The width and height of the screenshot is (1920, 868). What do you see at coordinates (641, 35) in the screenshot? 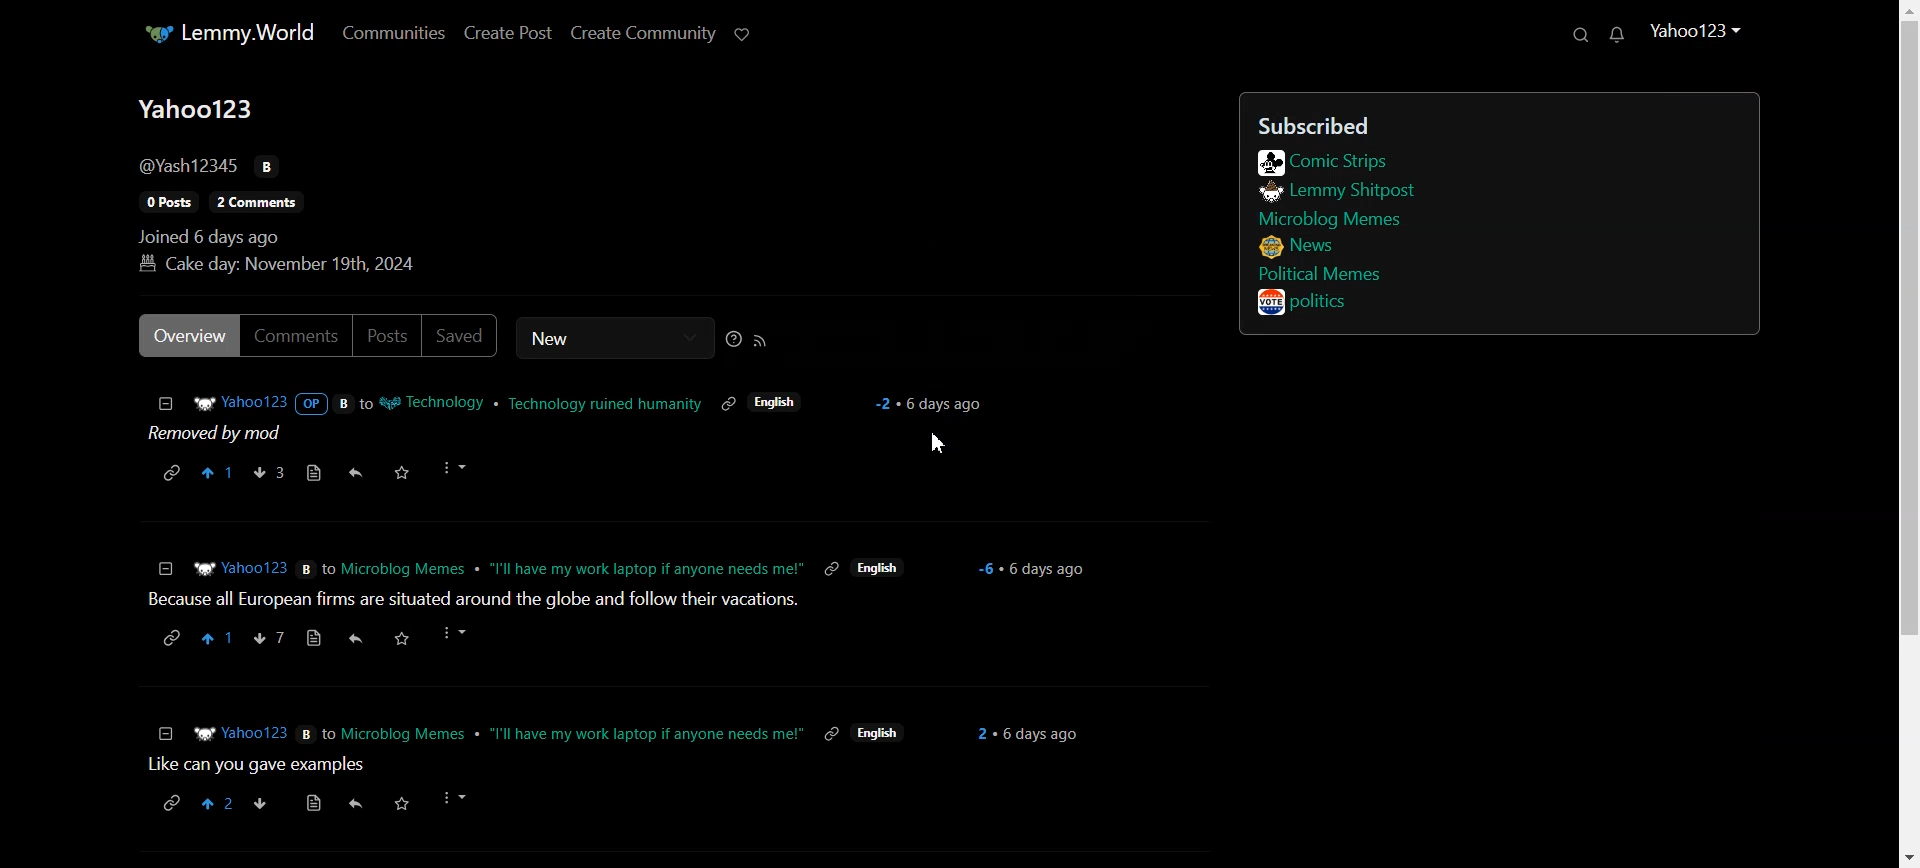
I see `Create Community` at bounding box center [641, 35].